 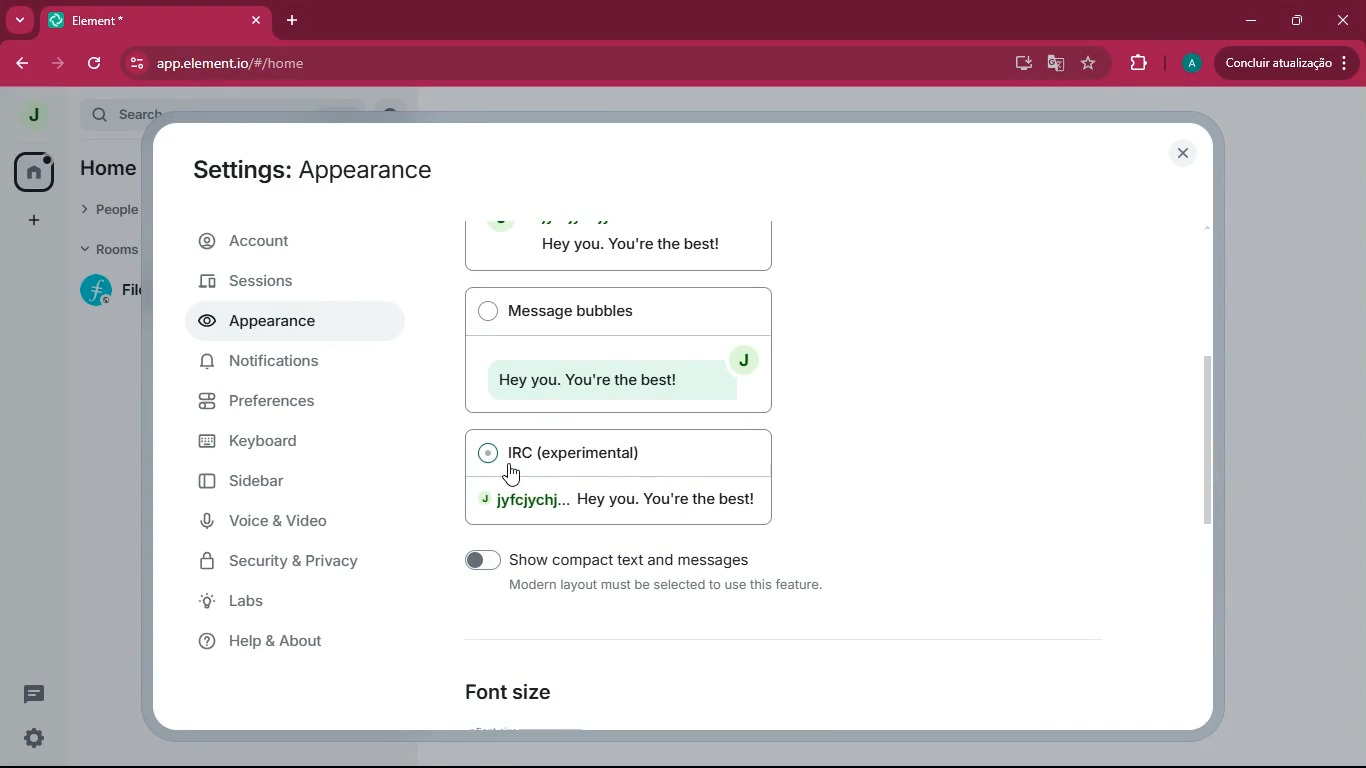 What do you see at coordinates (266, 283) in the screenshot?
I see `sessions` at bounding box center [266, 283].